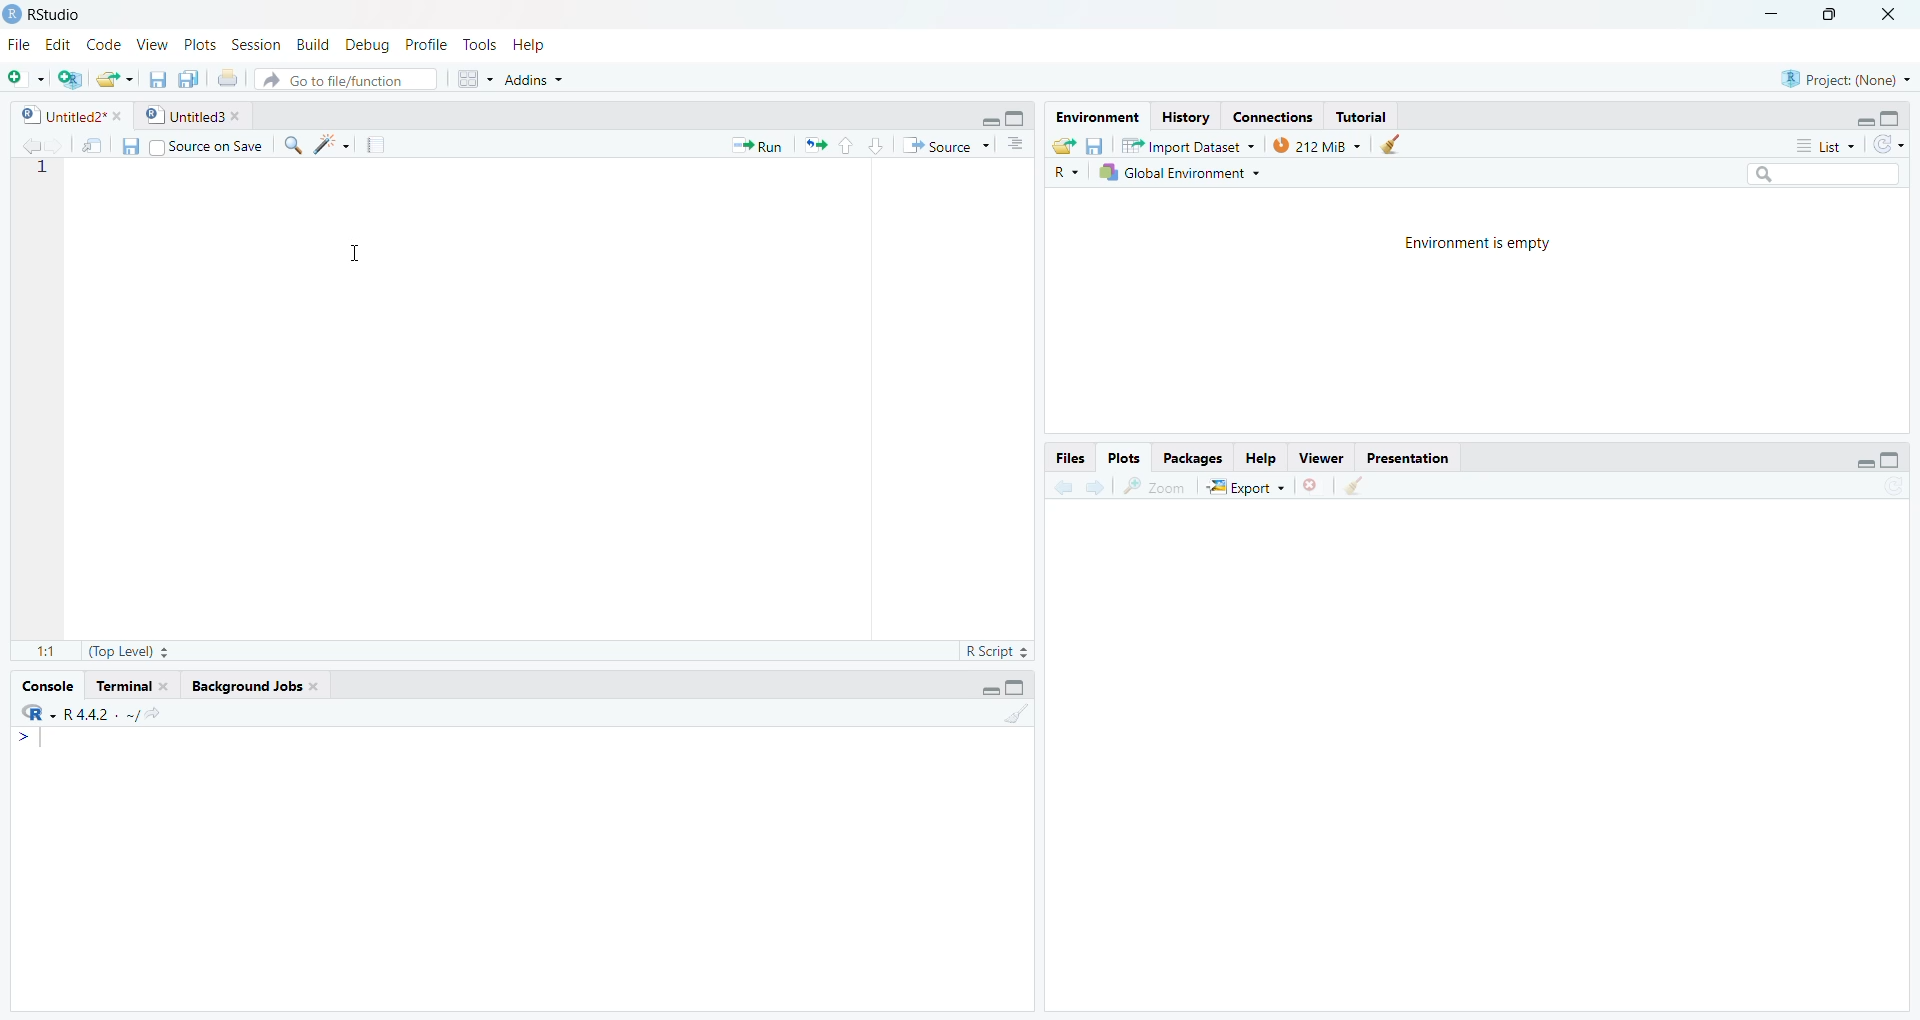 This screenshot has width=1920, height=1020. Describe the element at coordinates (1024, 721) in the screenshot. I see `CLEAR` at that location.